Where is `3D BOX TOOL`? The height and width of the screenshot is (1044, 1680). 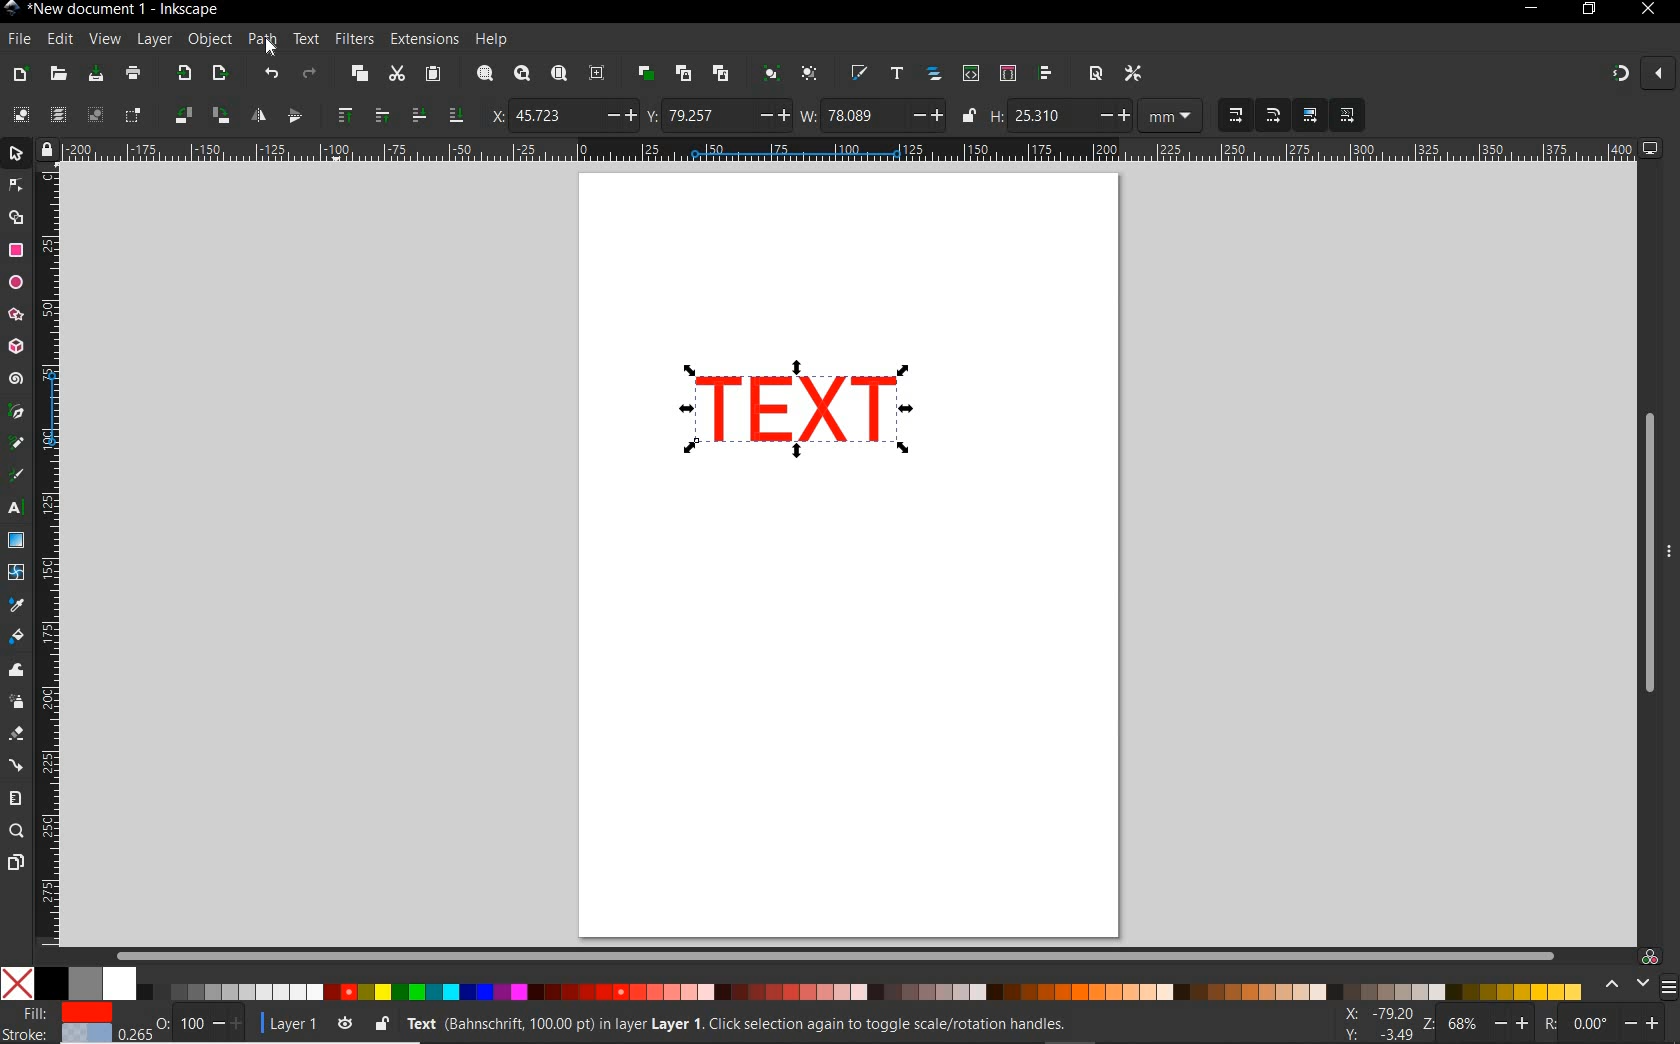 3D BOX TOOL is located at coordinates (14, 347).